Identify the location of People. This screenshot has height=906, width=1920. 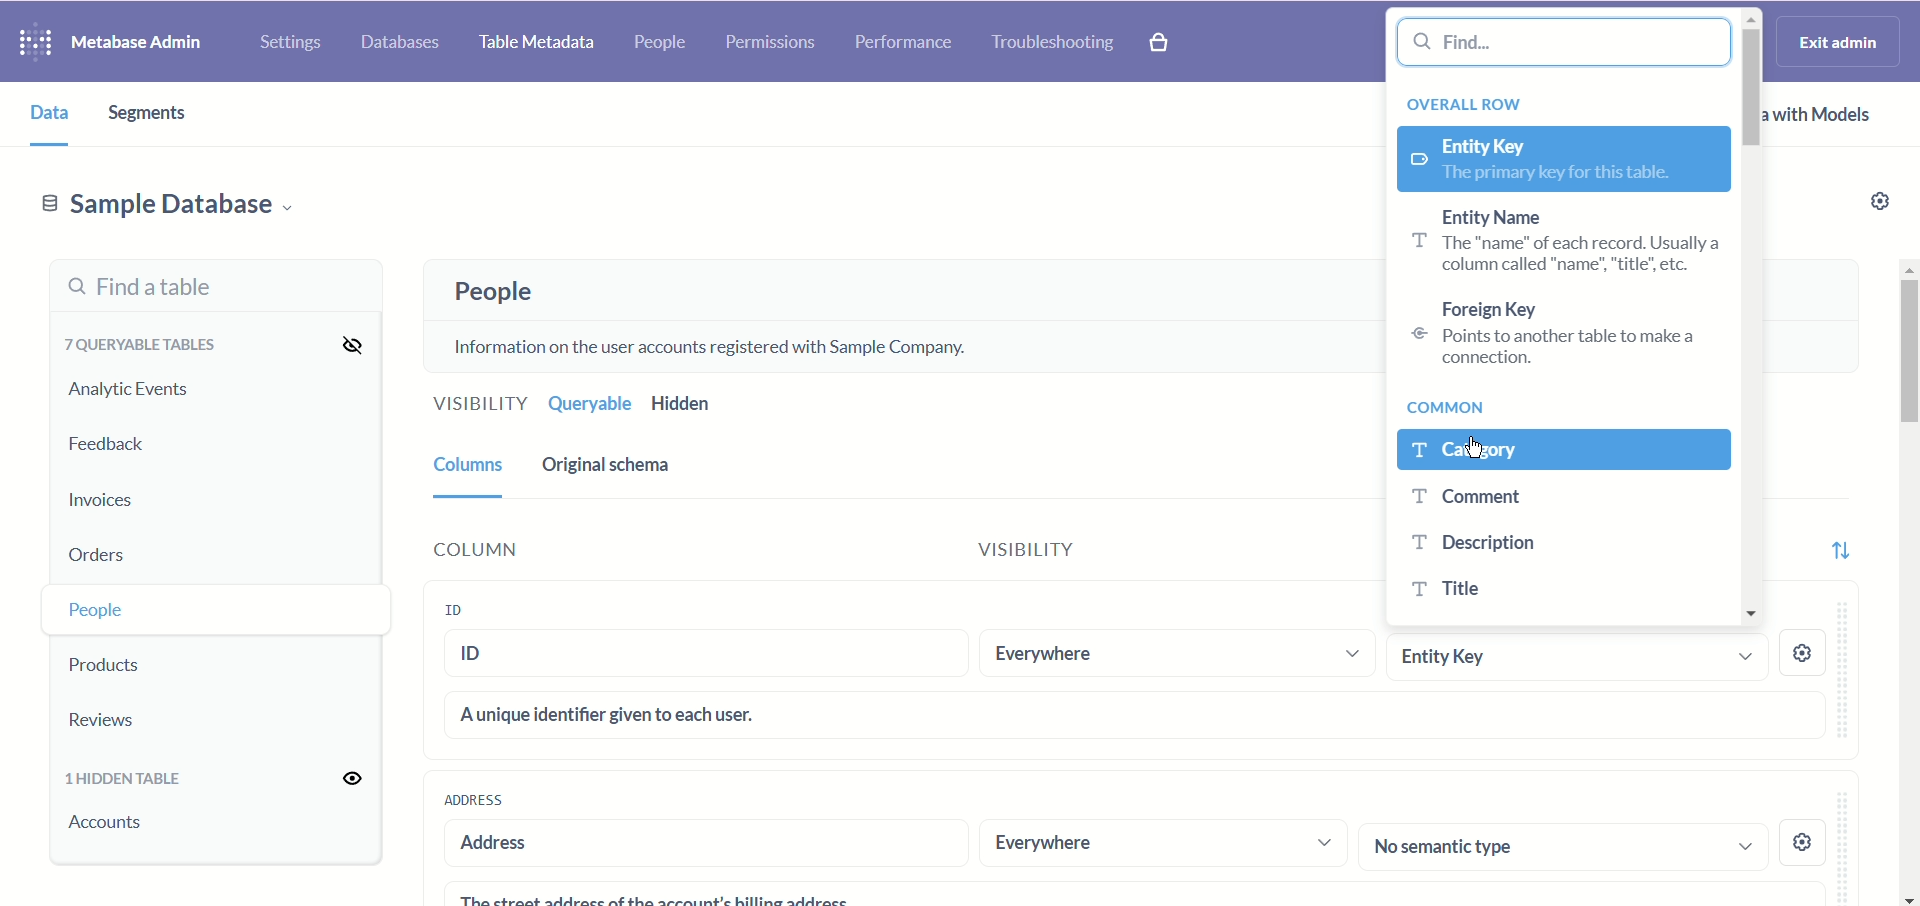
(664, 44).